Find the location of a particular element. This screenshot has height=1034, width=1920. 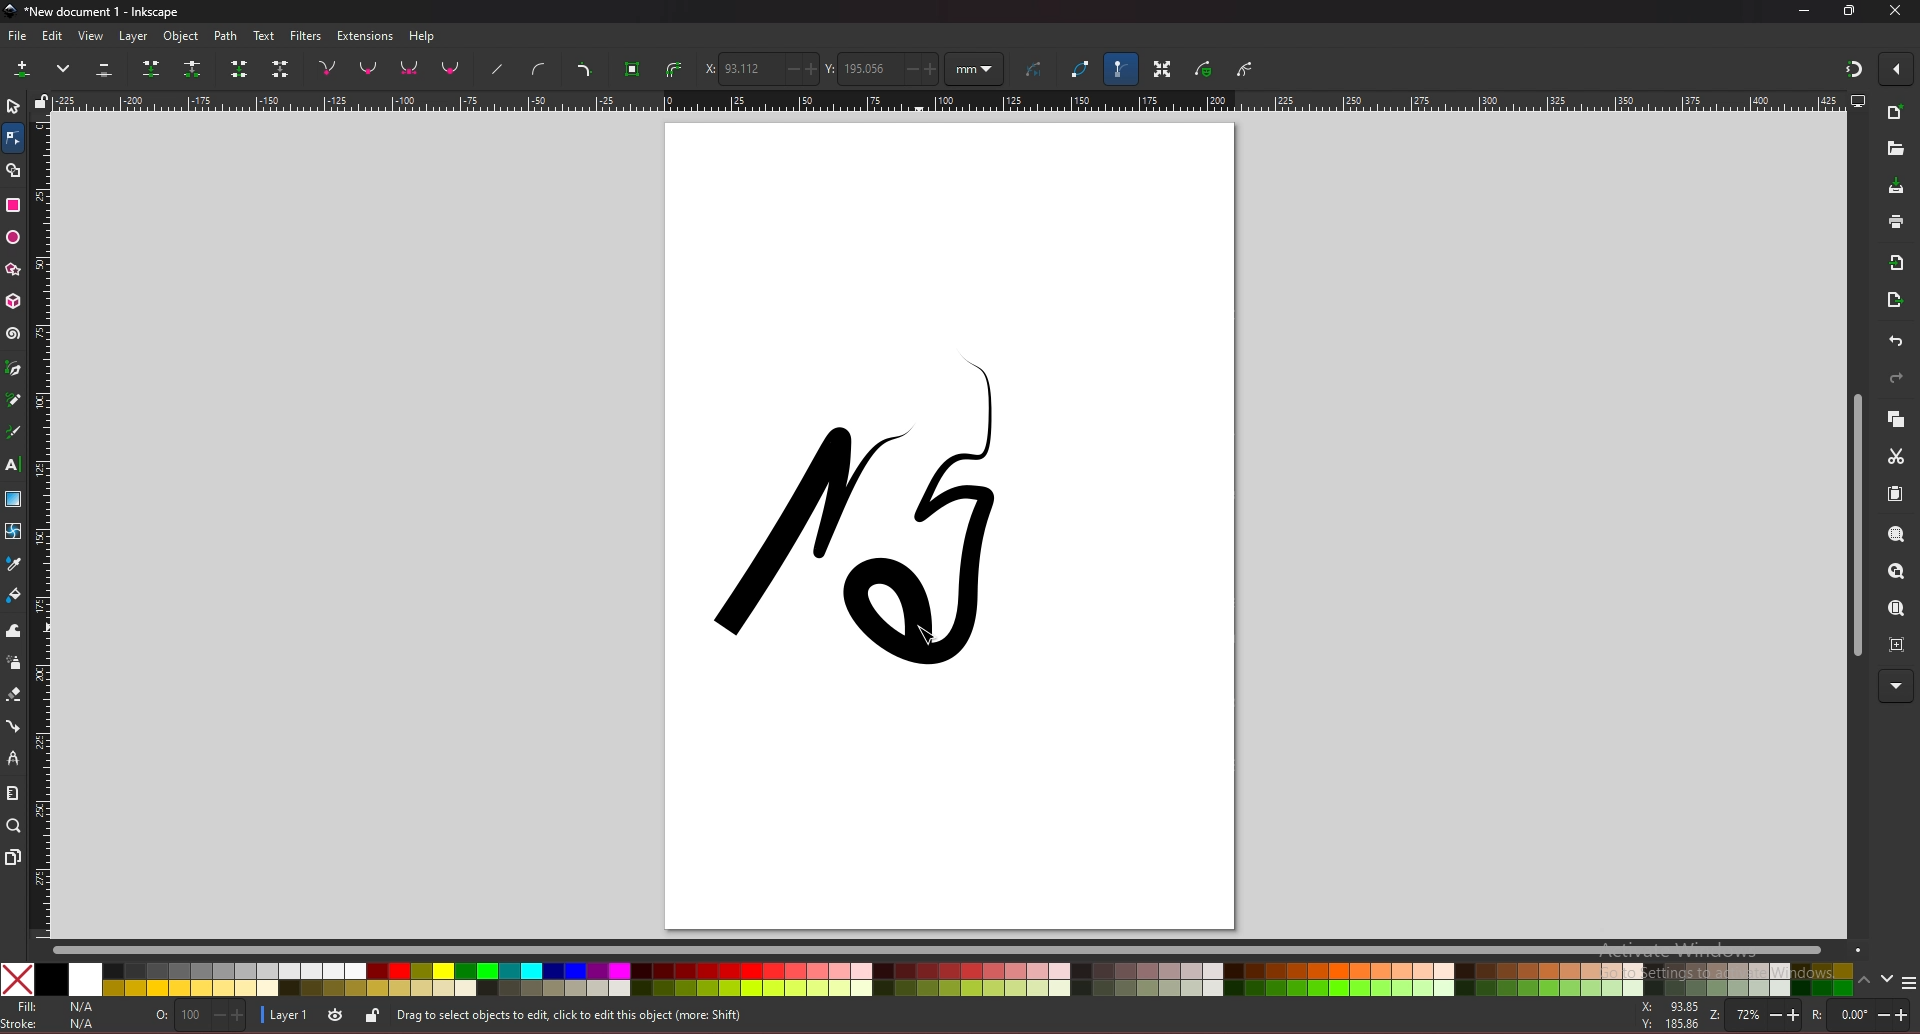

layer is located at coordinates (287, 1015).